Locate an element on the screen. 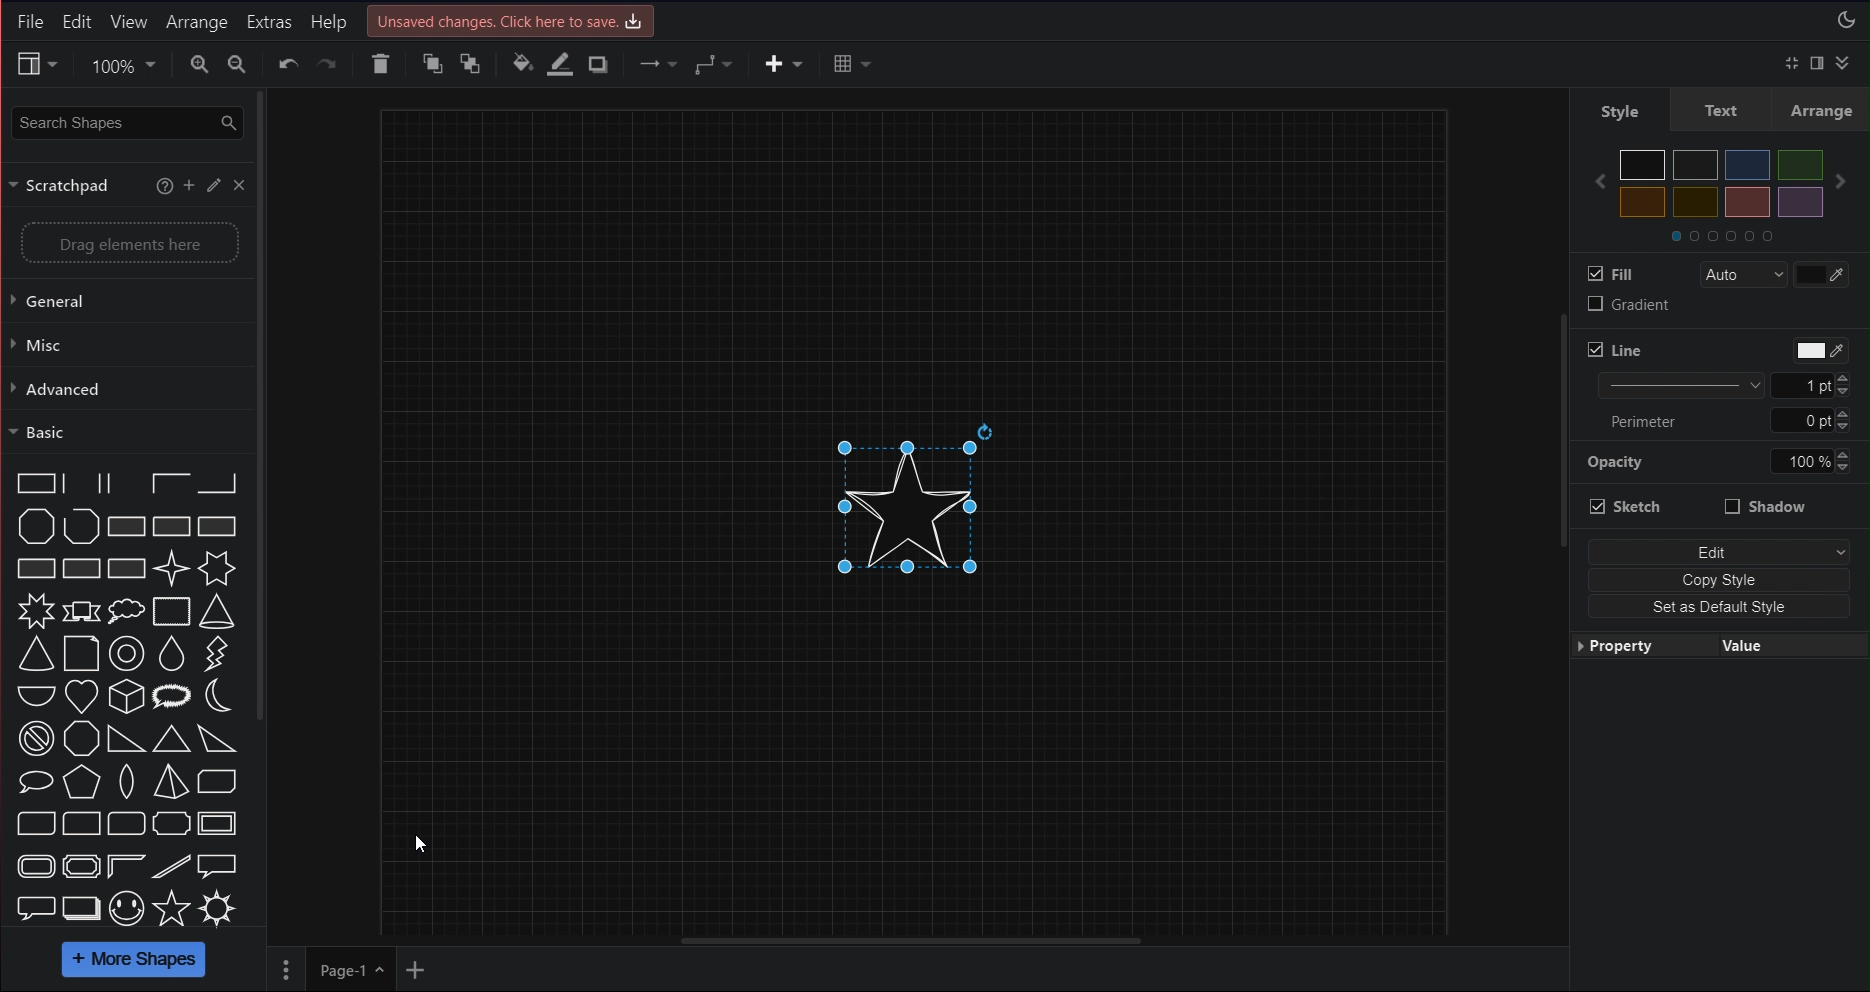  Connection is located at coordinates (657, 64).